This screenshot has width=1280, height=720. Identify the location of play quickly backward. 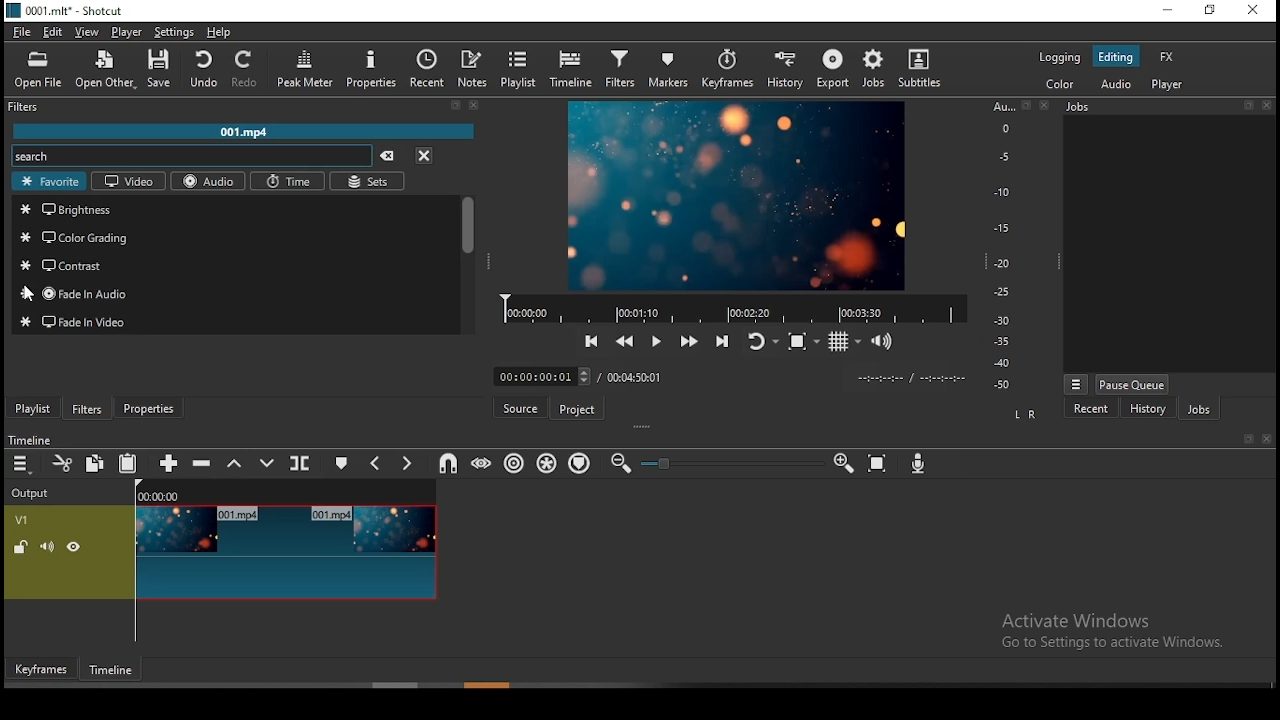
(627, 339).